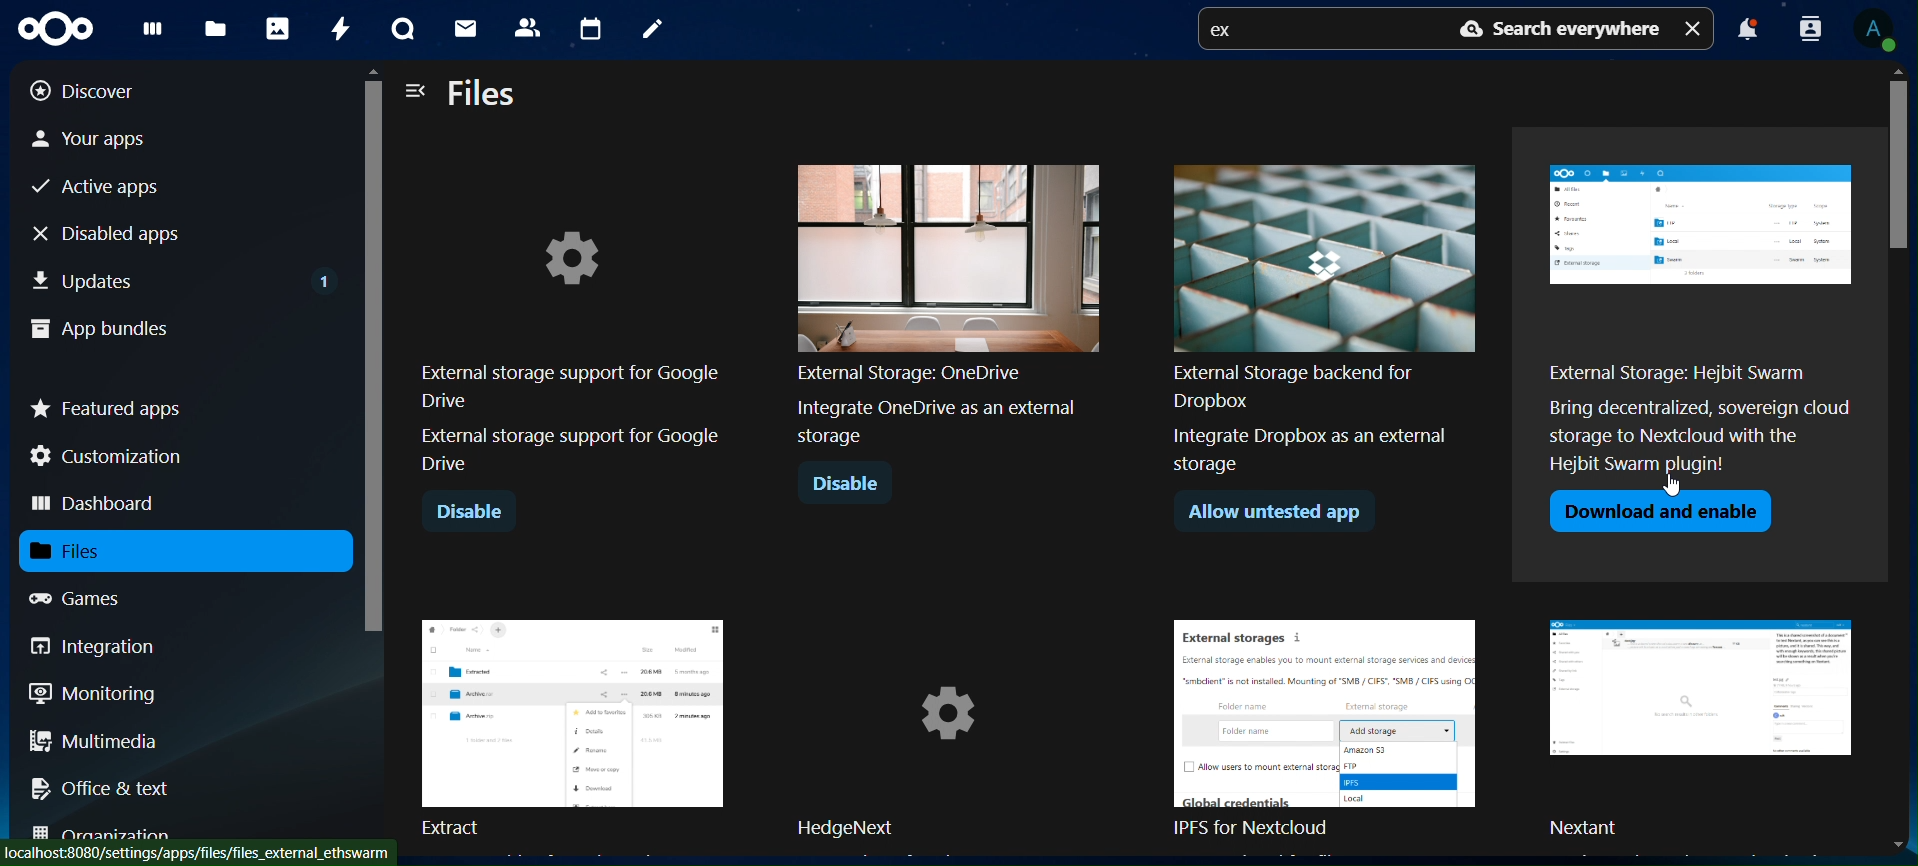 The image size is (1918, 866). What do you see at coordinates (107, 787) in the screenshot?
I see `office & text` at bounding box center [107, 787].